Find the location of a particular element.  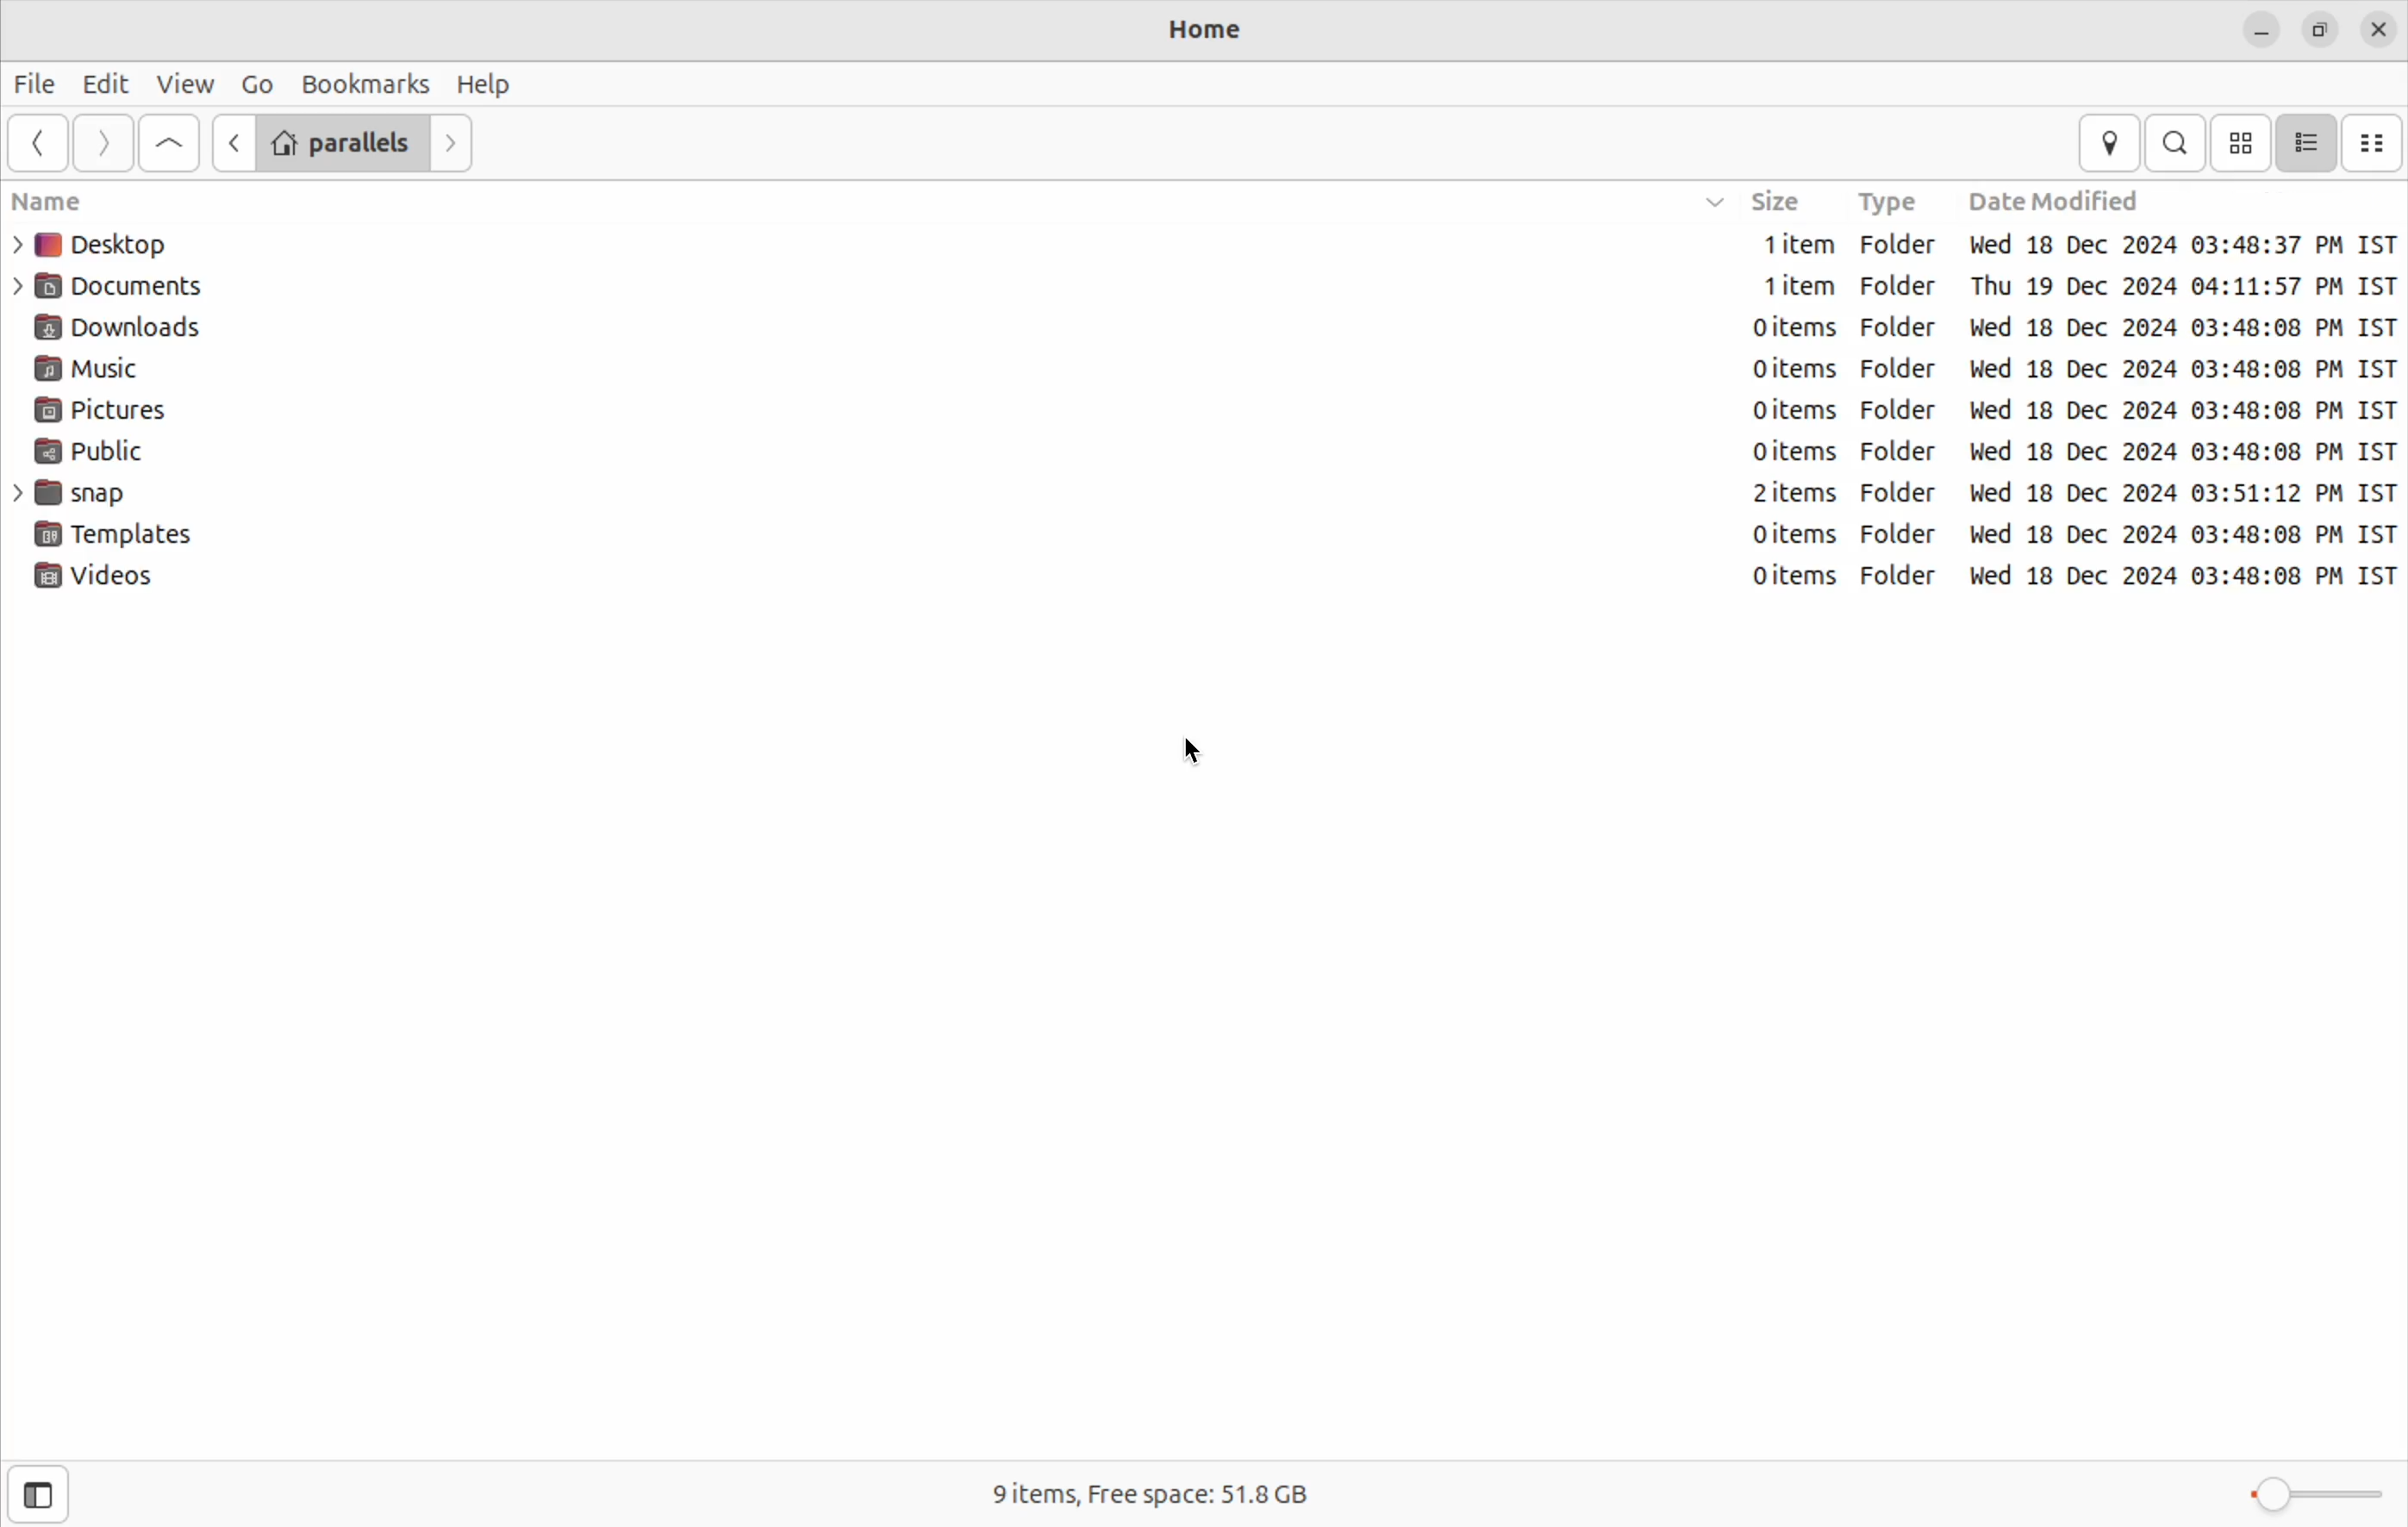

Music is located at coordinates (115, 369).